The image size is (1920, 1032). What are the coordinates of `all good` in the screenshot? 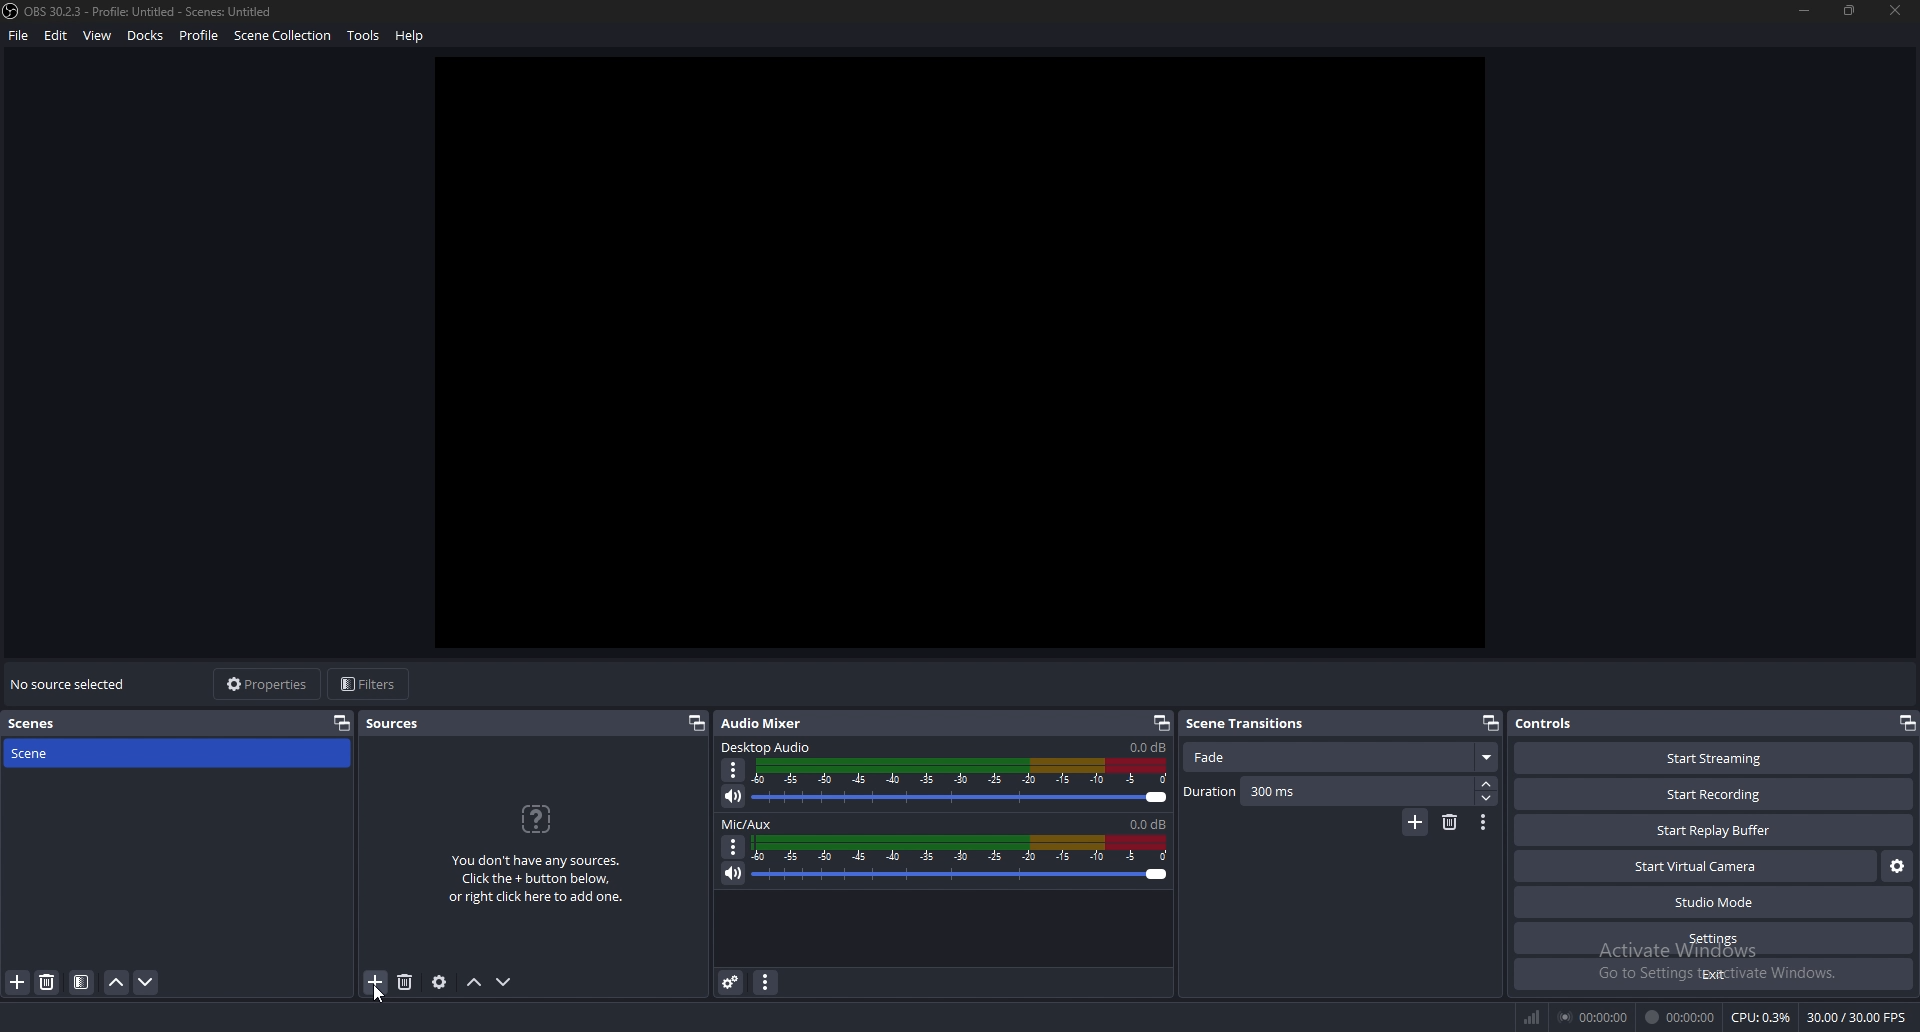 It's located at (971, 348).